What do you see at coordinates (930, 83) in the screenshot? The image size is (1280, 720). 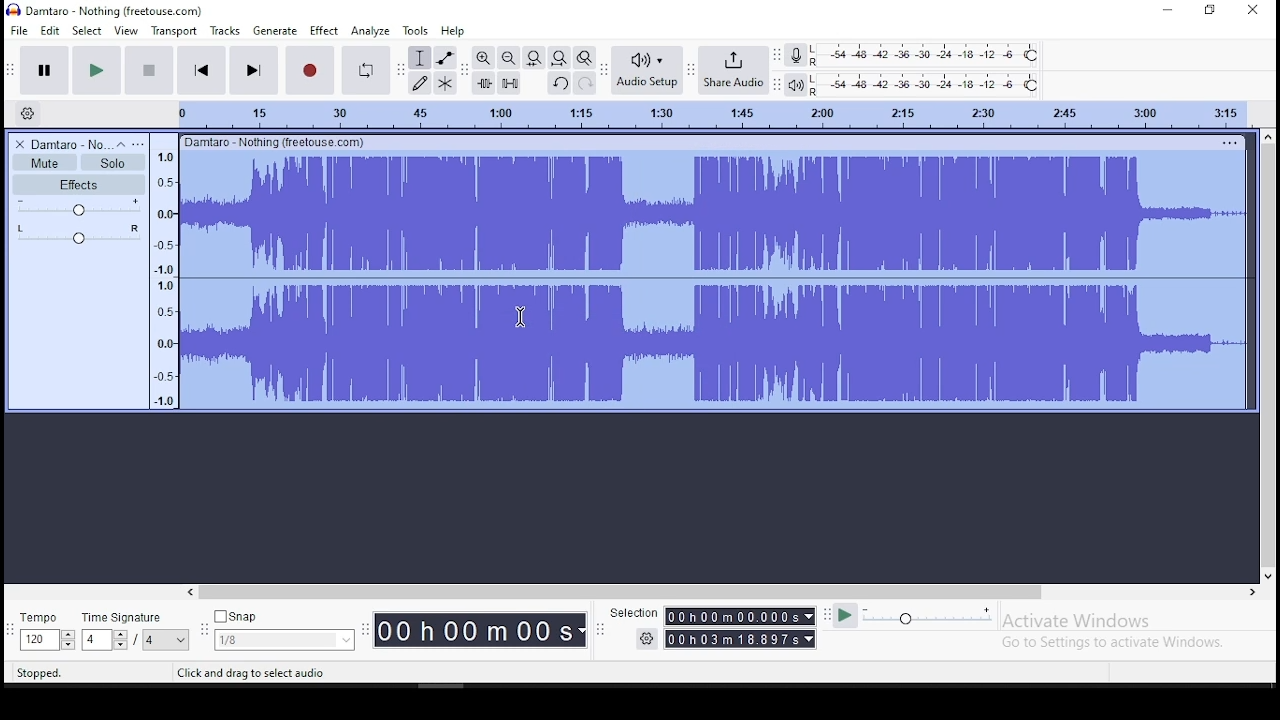 I see `playback level` at bounding box center [930, 83].